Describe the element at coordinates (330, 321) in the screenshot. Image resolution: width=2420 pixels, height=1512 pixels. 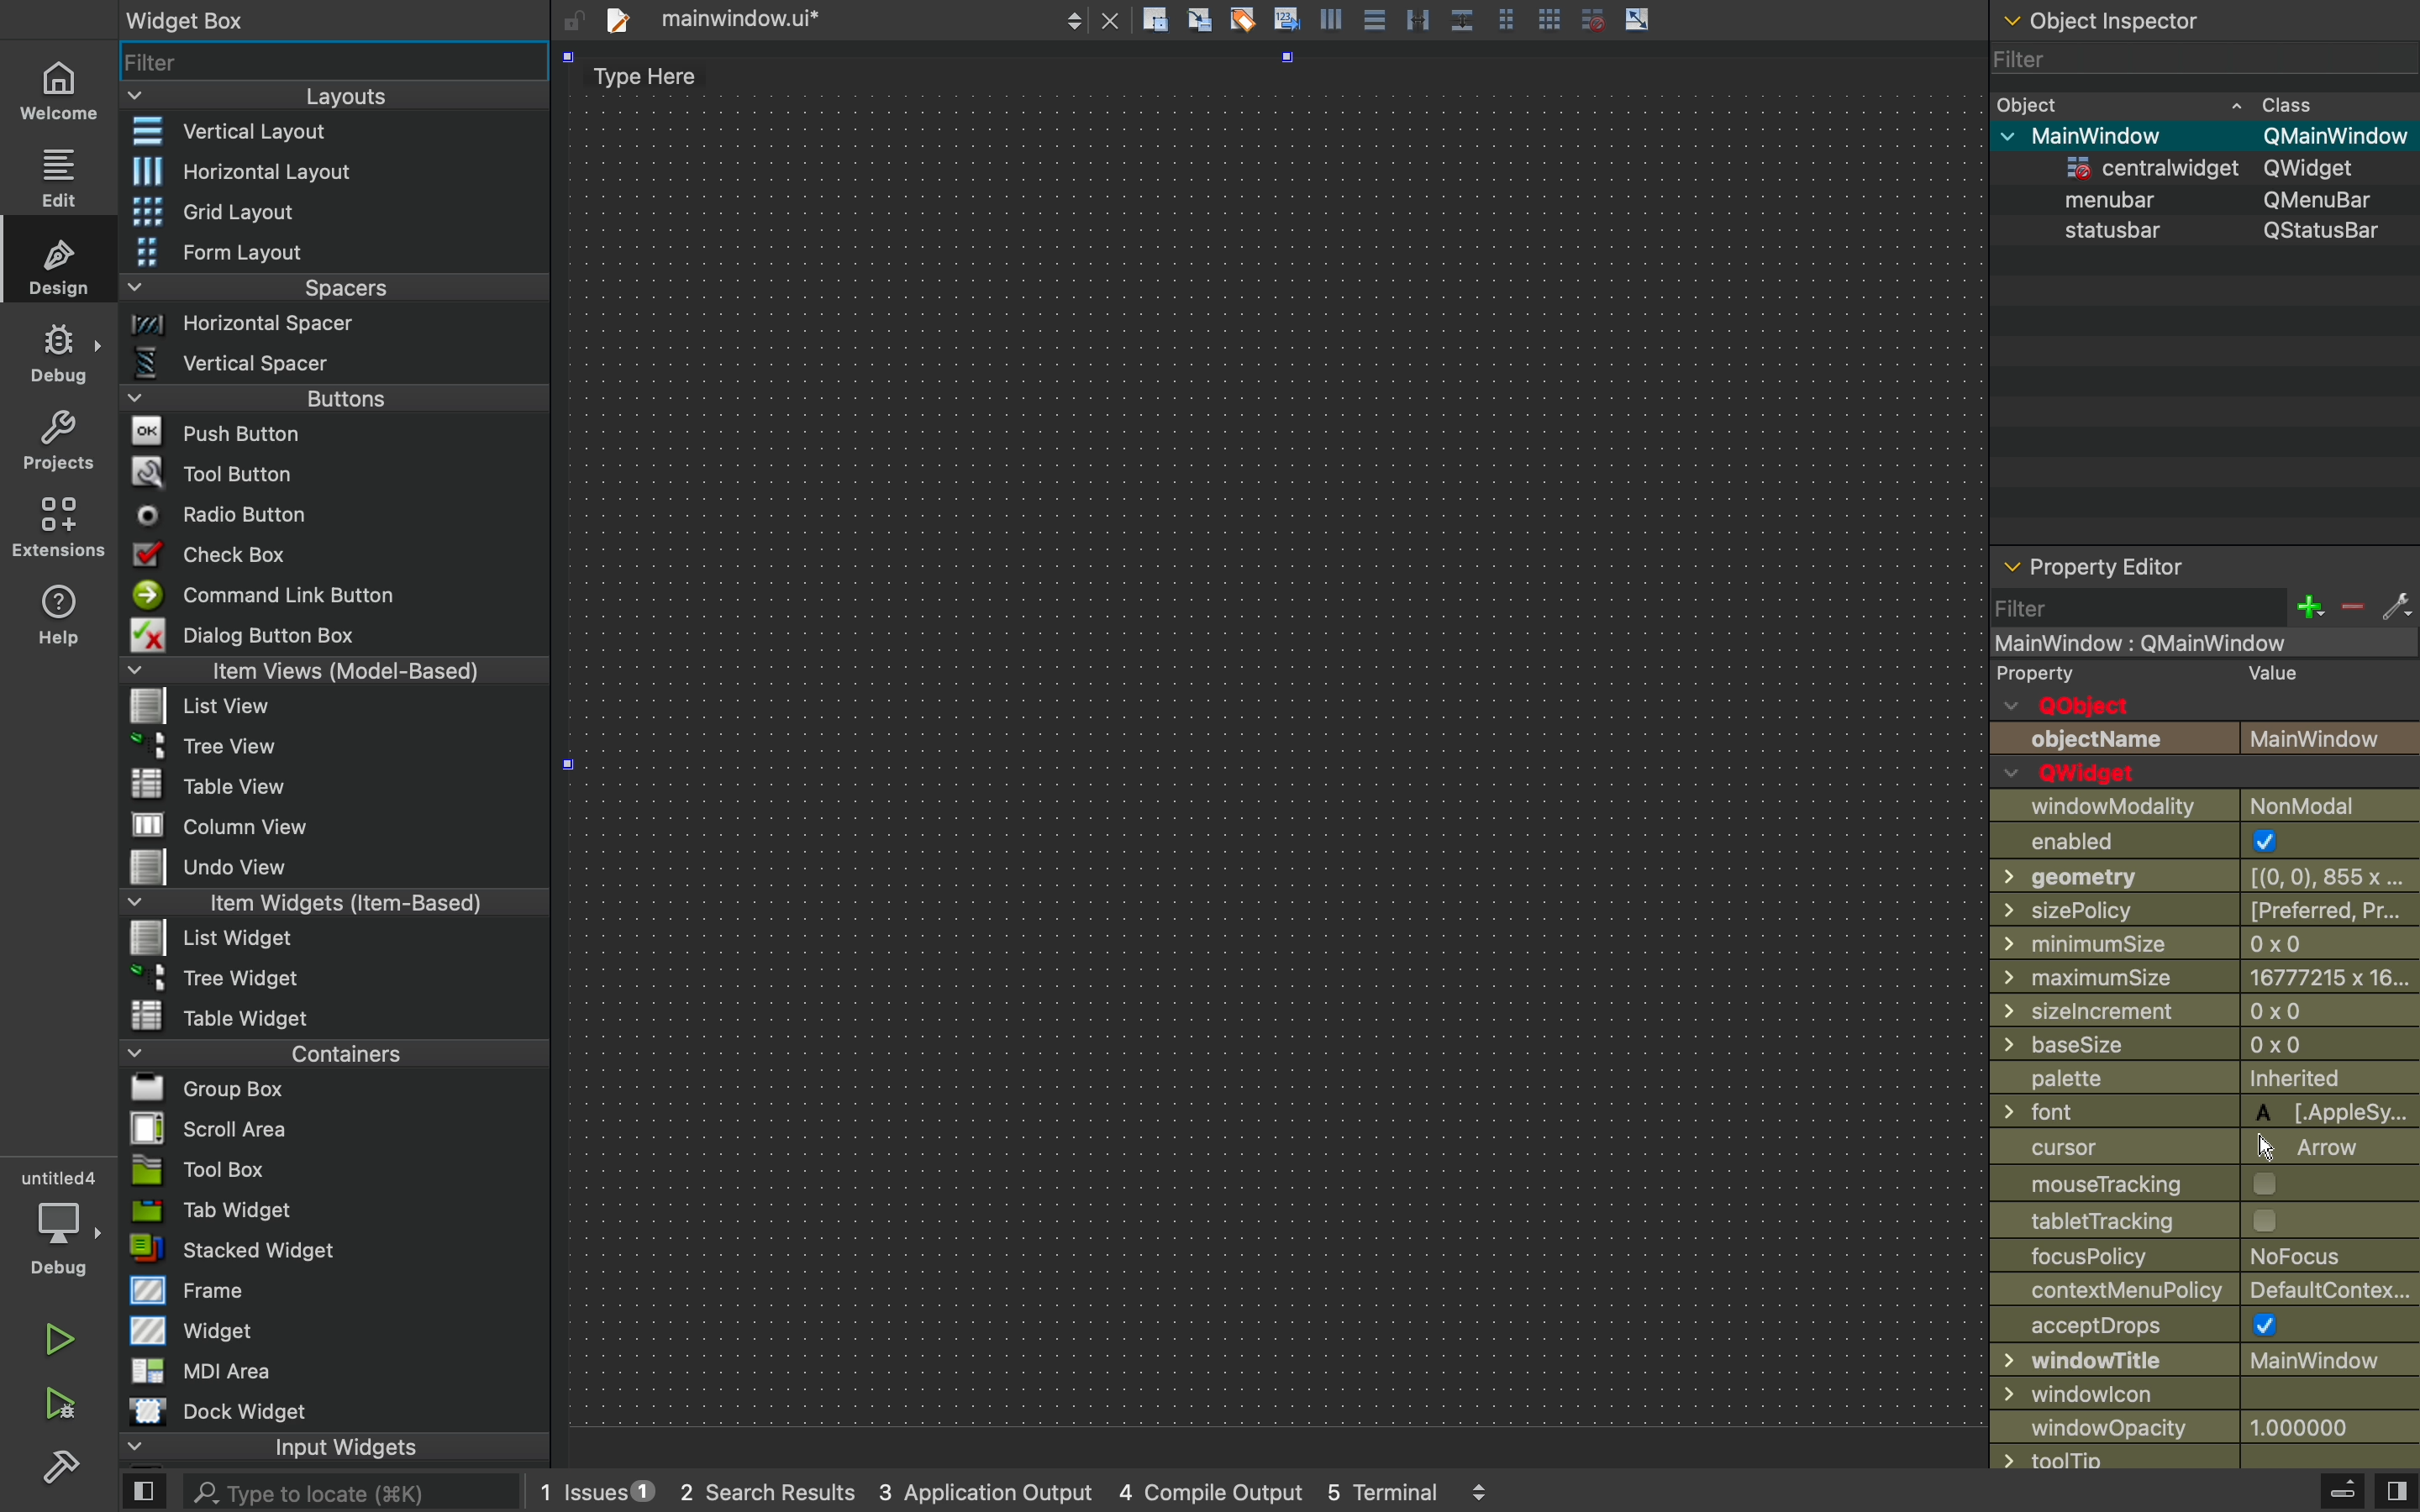
I see `horizontal spacer` at that location.